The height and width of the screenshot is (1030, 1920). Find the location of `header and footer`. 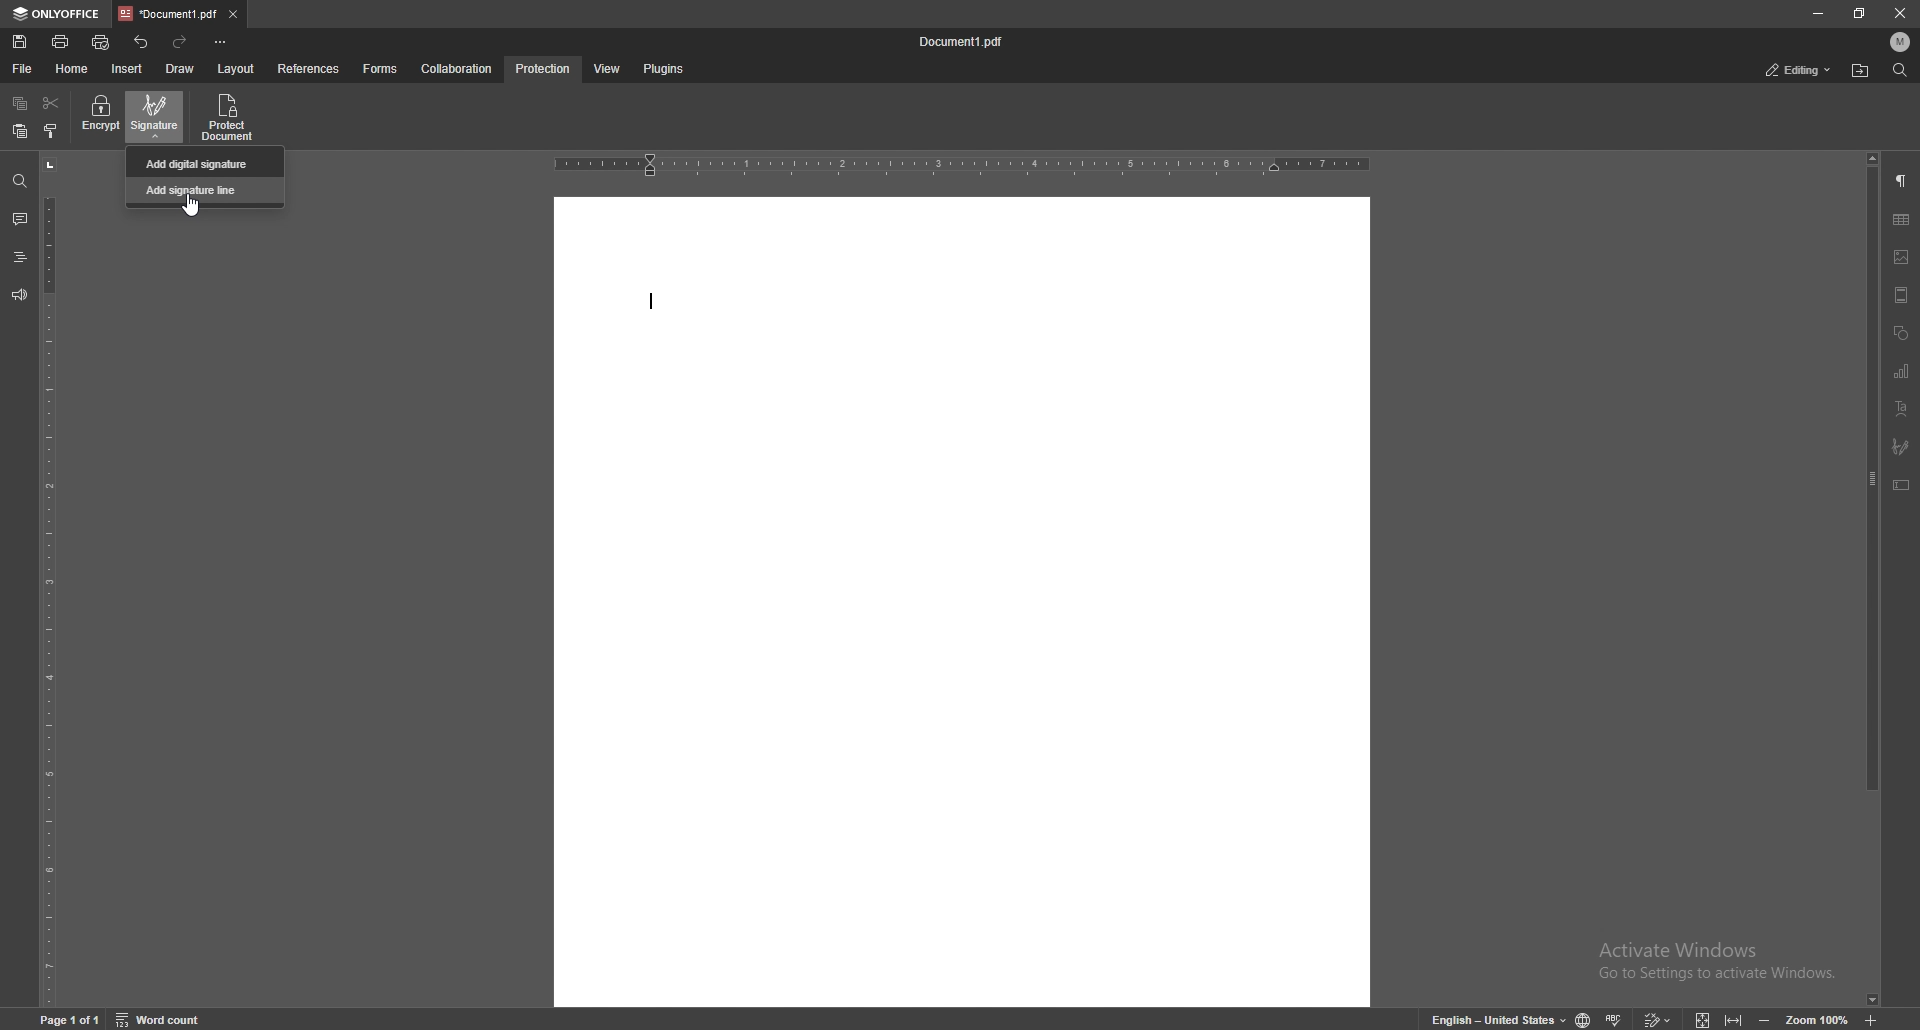

header and footer is located at coordinates (1901, 295).